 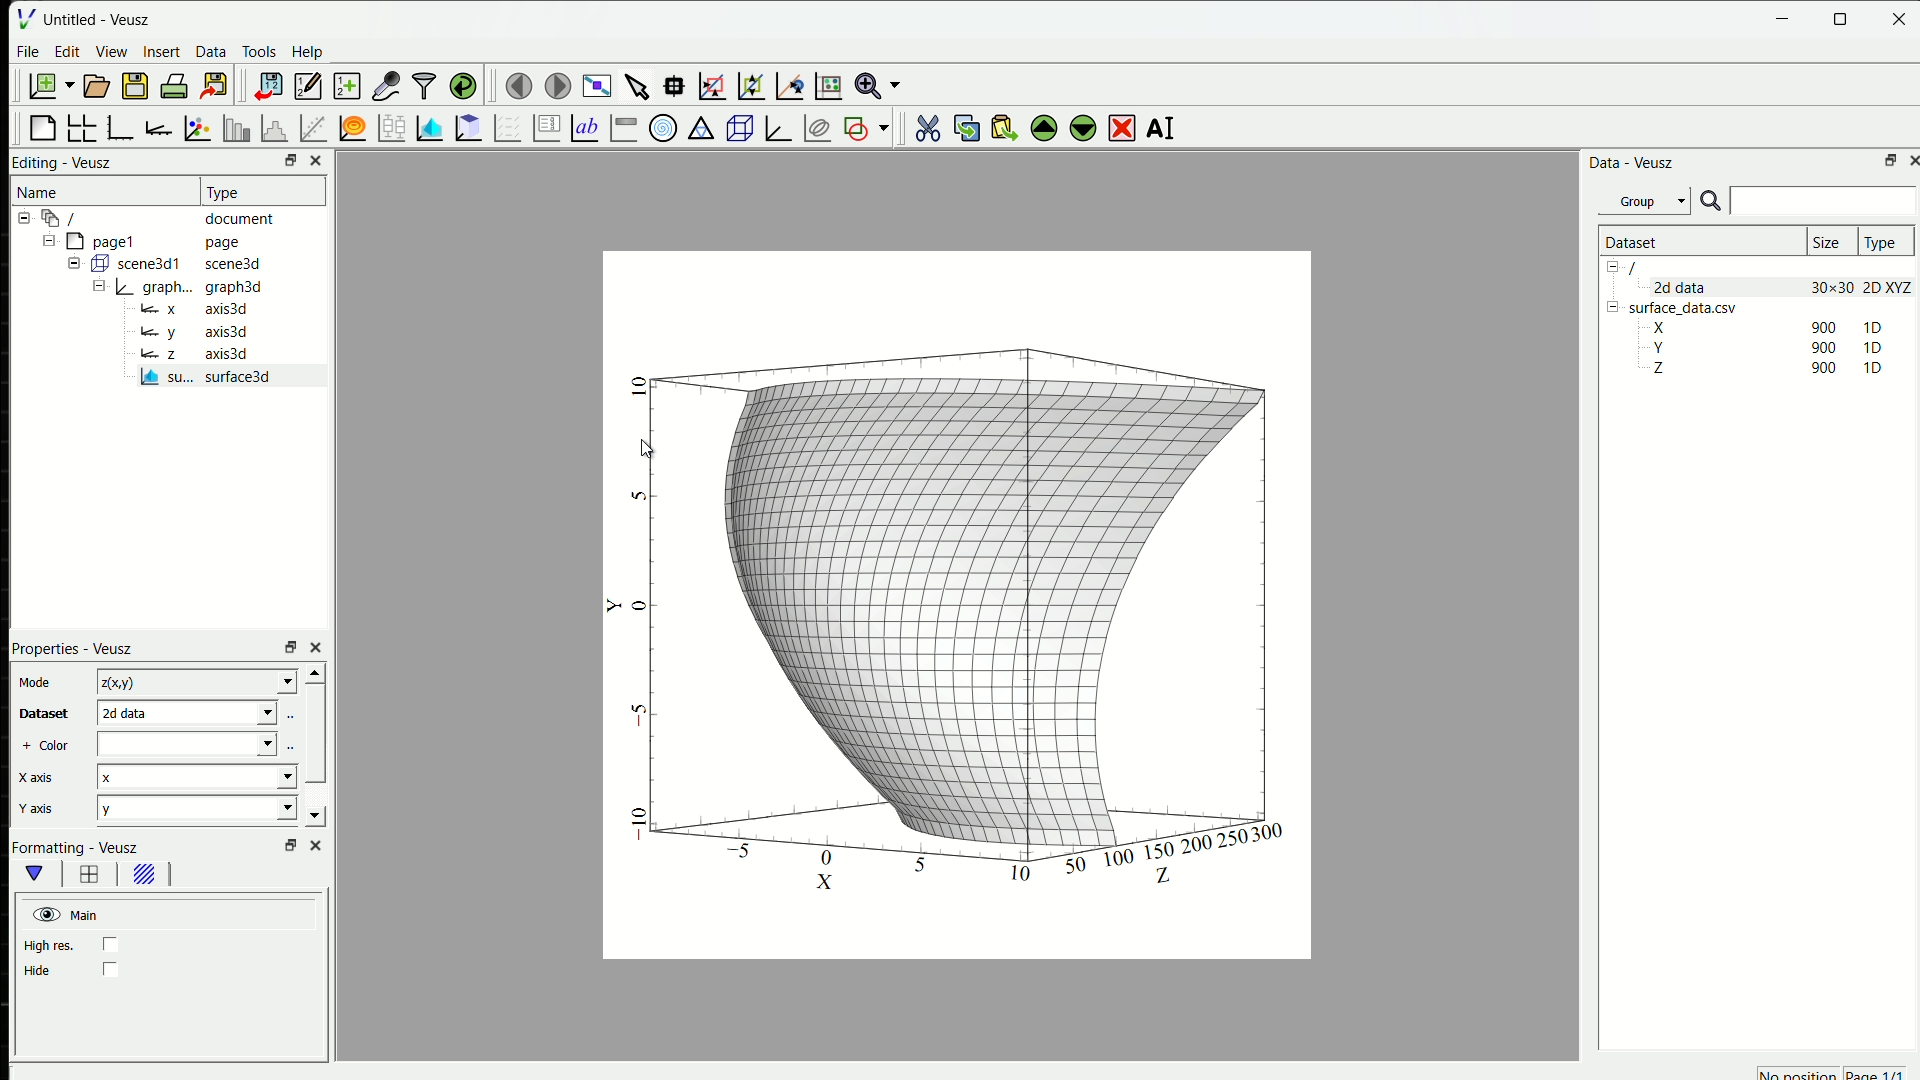 What do you see at coordinates (96, 21) in the screenshot?
I see `Untitled - Veusz` at bounding box center [96, 21].